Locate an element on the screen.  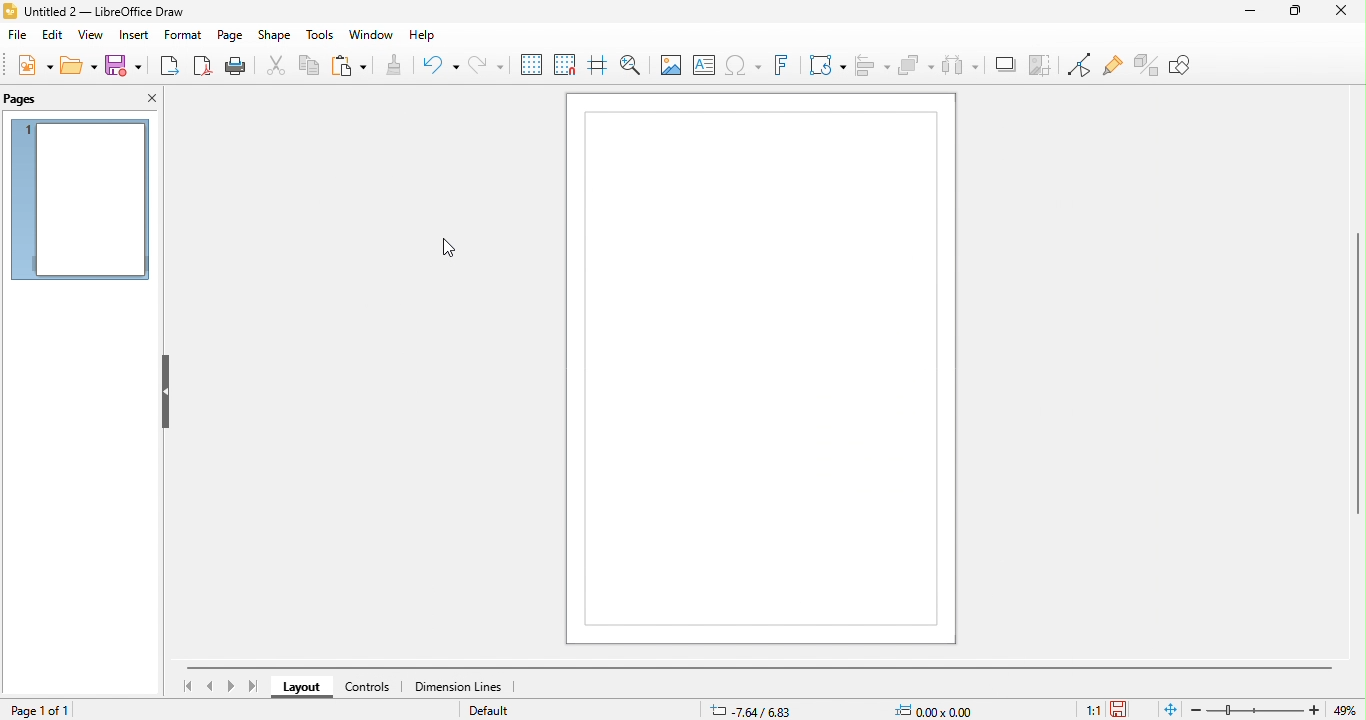
shadow is located at coordinates (1005, 65).